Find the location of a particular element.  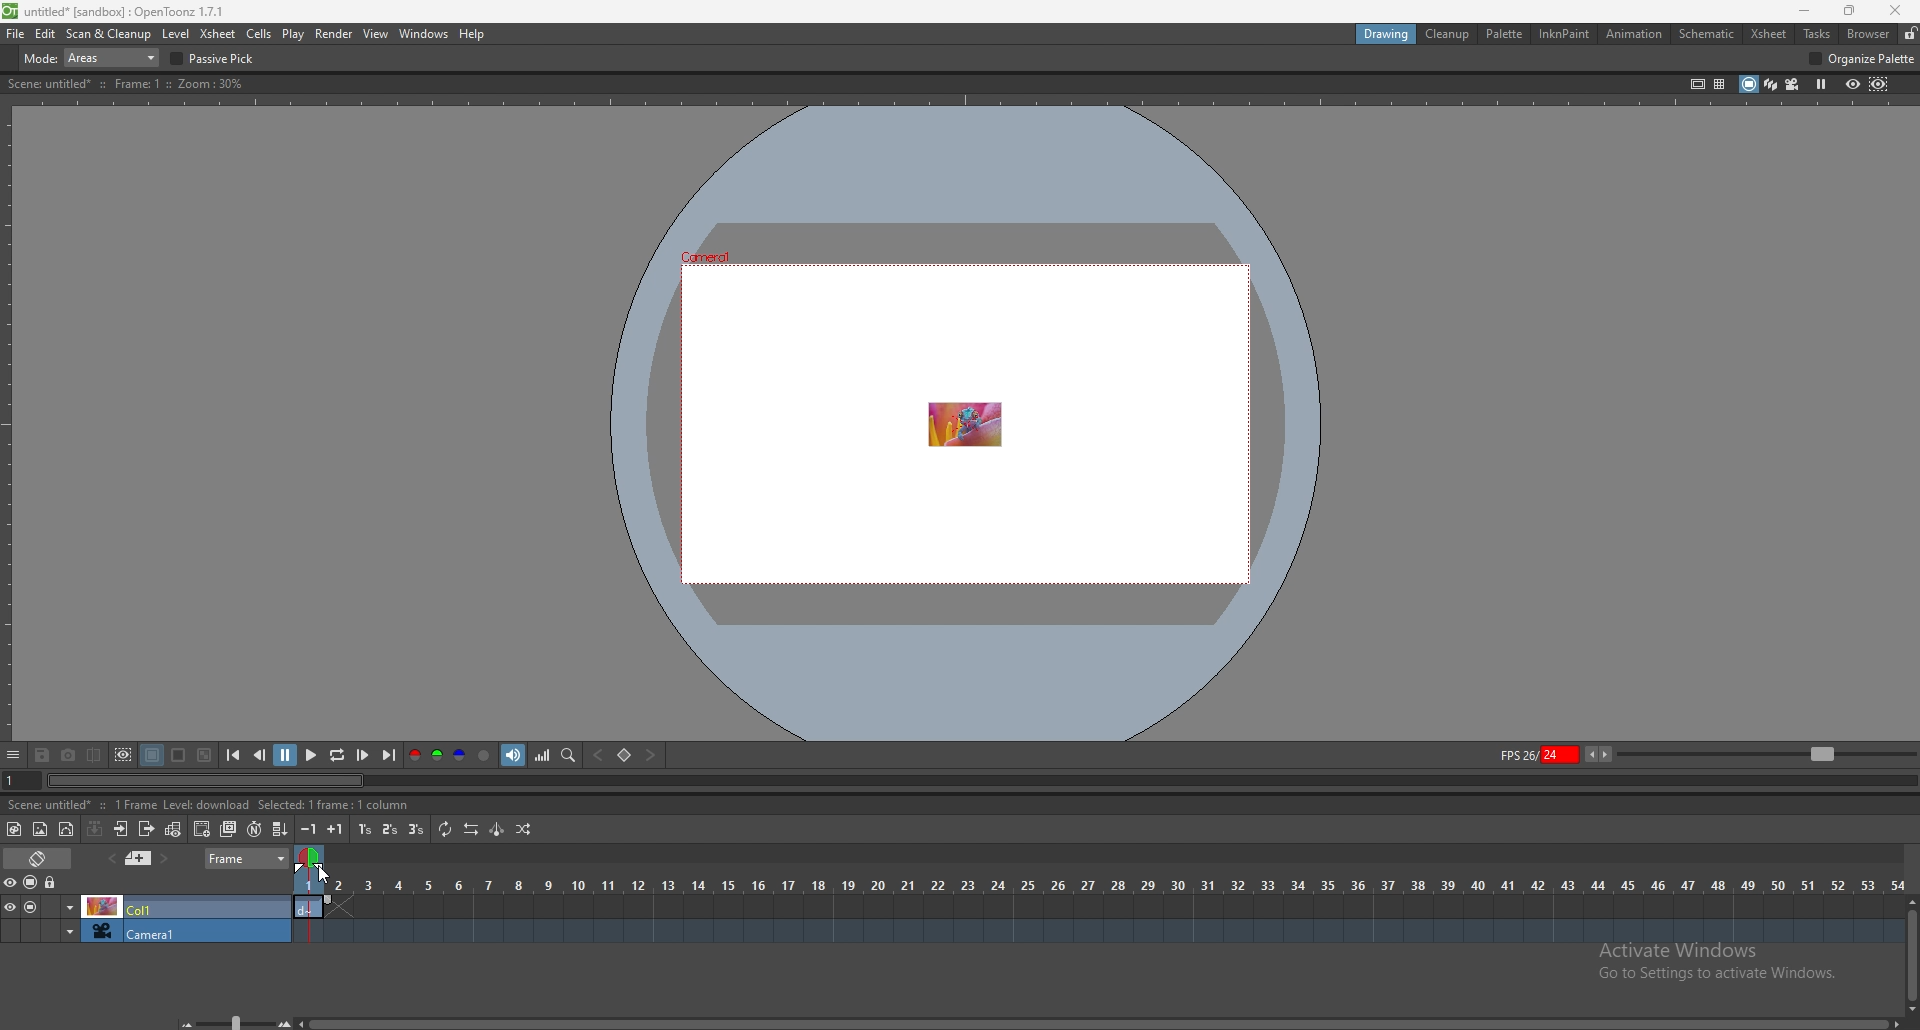

new toonz raster level is located at coordinates (15, 829).